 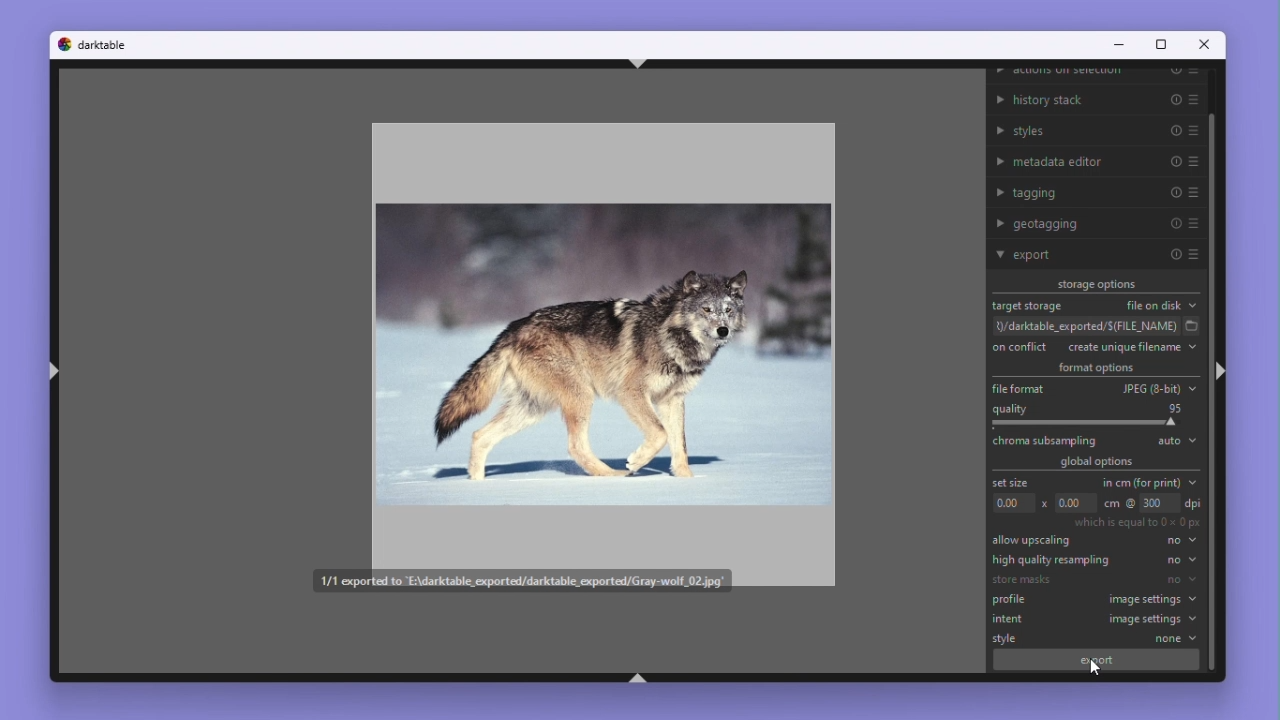 What do you see at coordinates (1023, 580) in the screenshot?
I see `store masks` at bounding box center [1023, 580].